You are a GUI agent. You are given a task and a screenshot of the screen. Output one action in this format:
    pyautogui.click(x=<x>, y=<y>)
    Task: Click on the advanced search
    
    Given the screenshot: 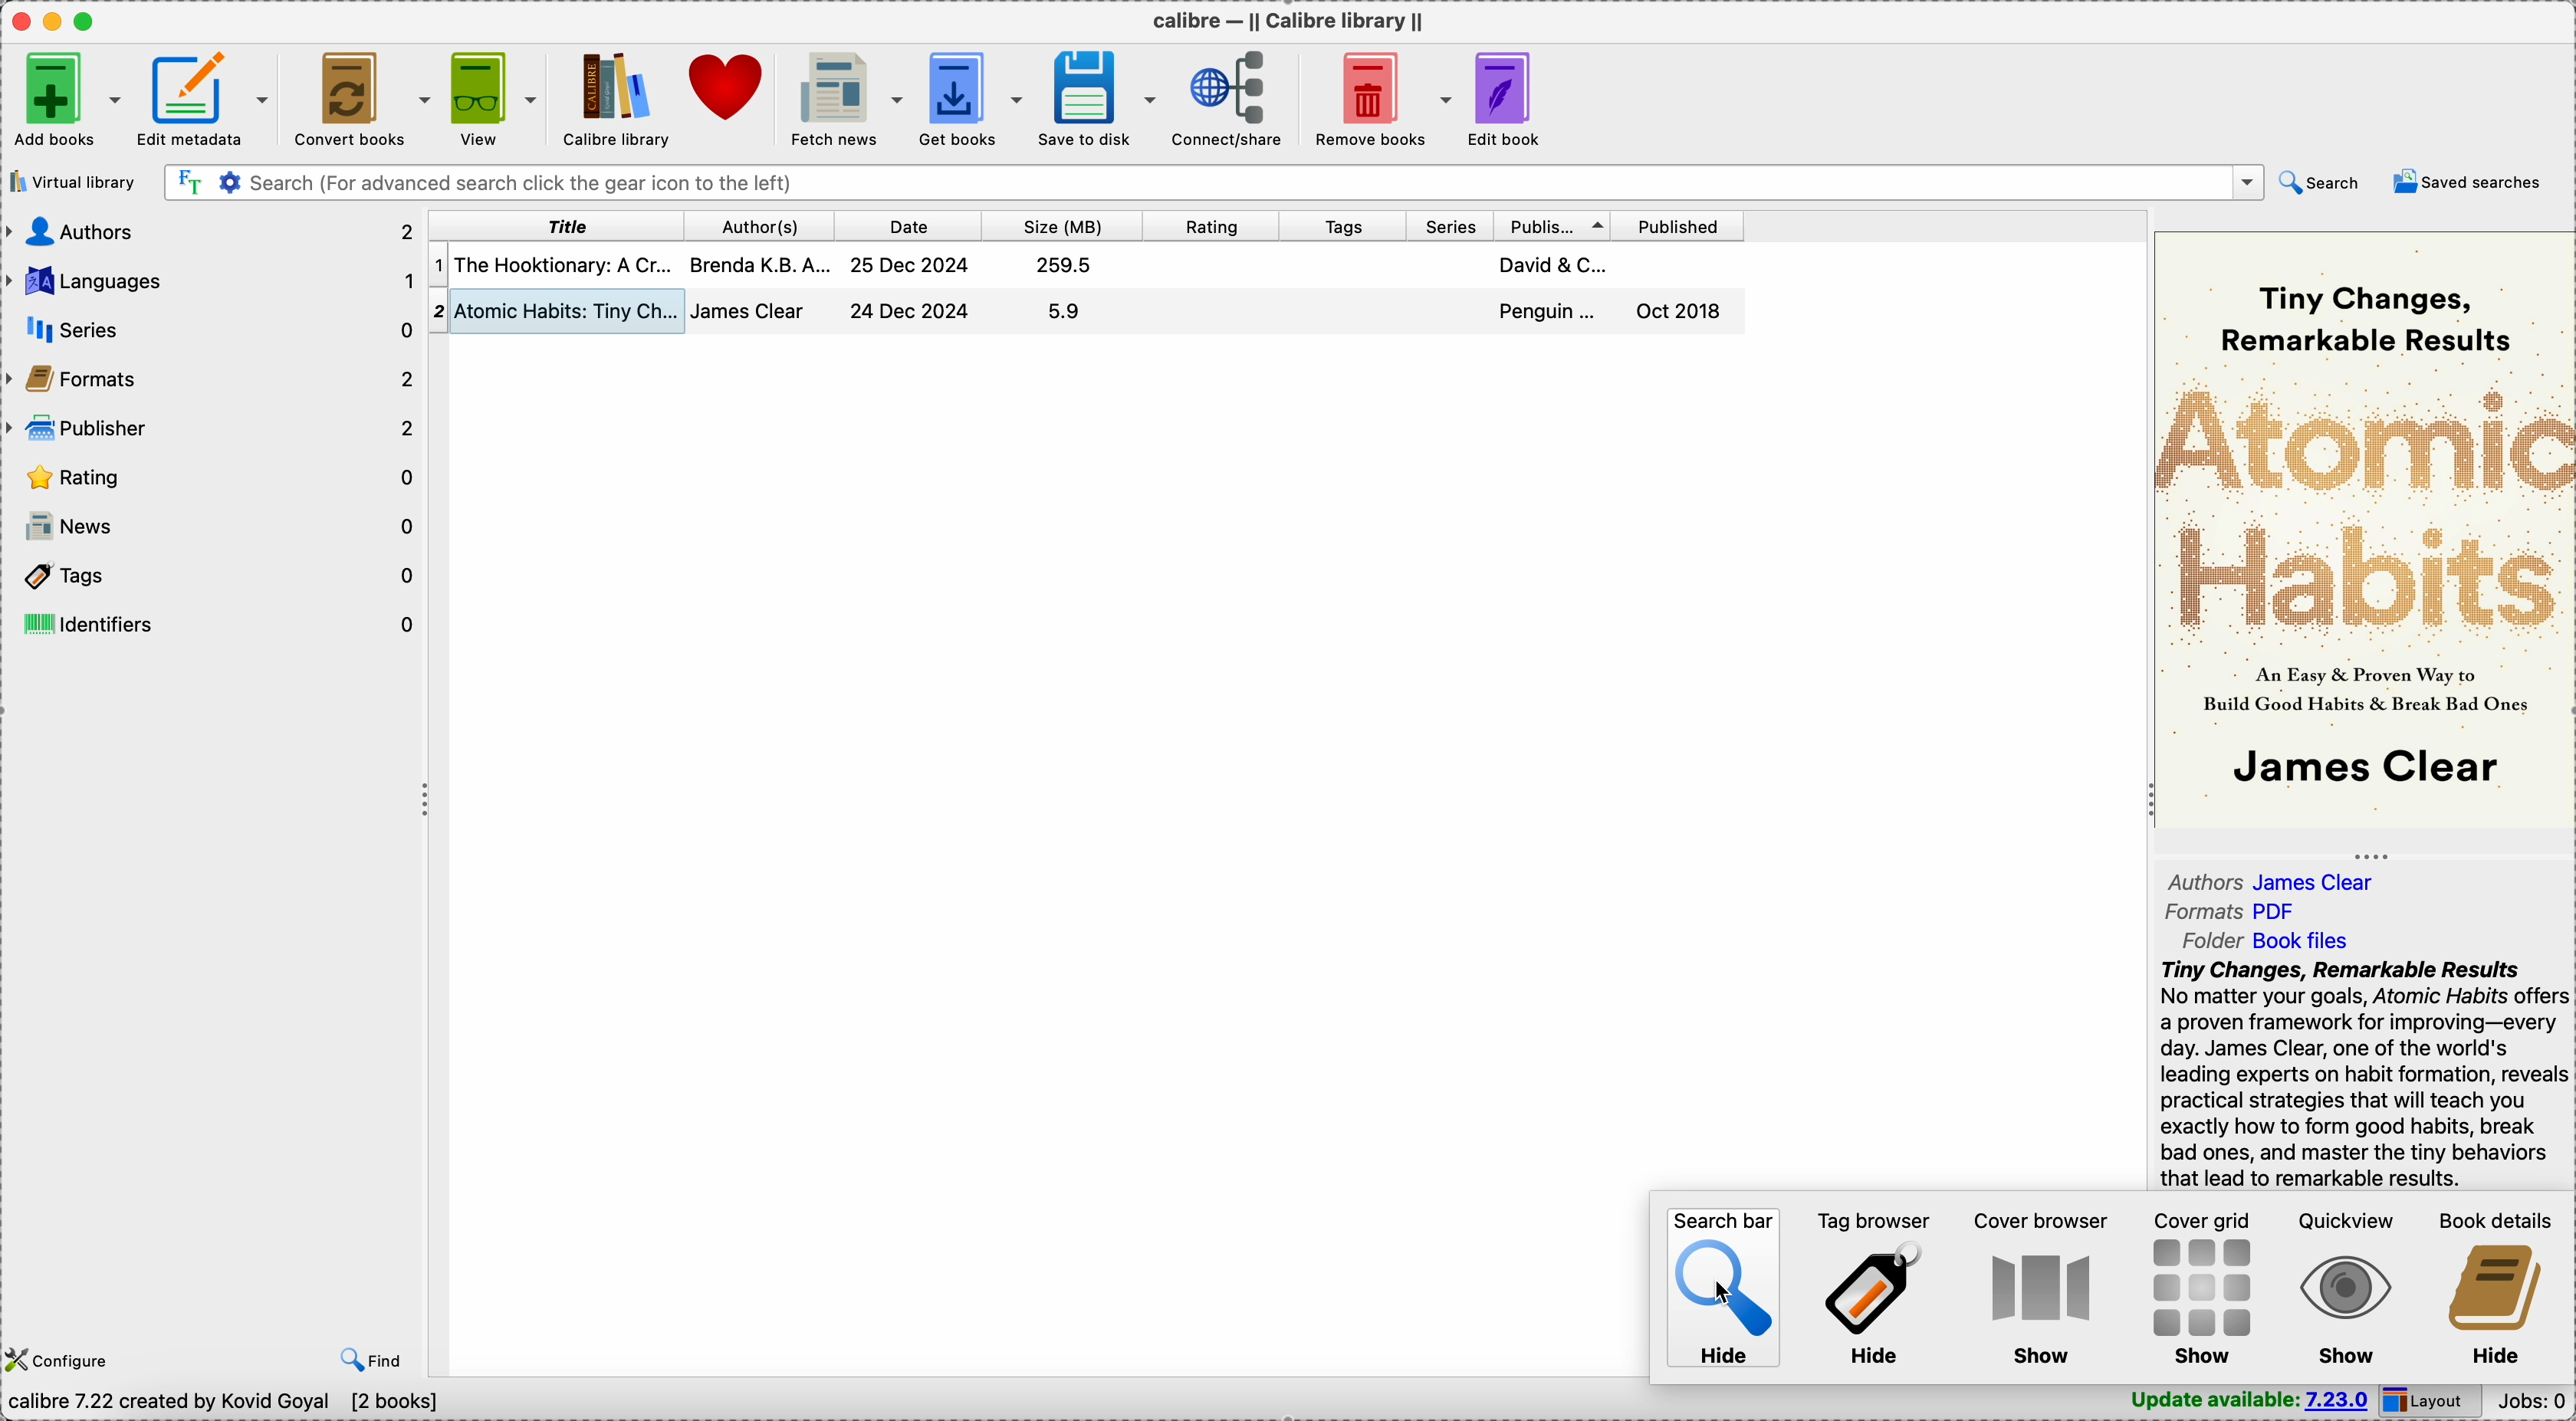 What is the action you would take?
    pyautogui.click(x=228, y=183)
    